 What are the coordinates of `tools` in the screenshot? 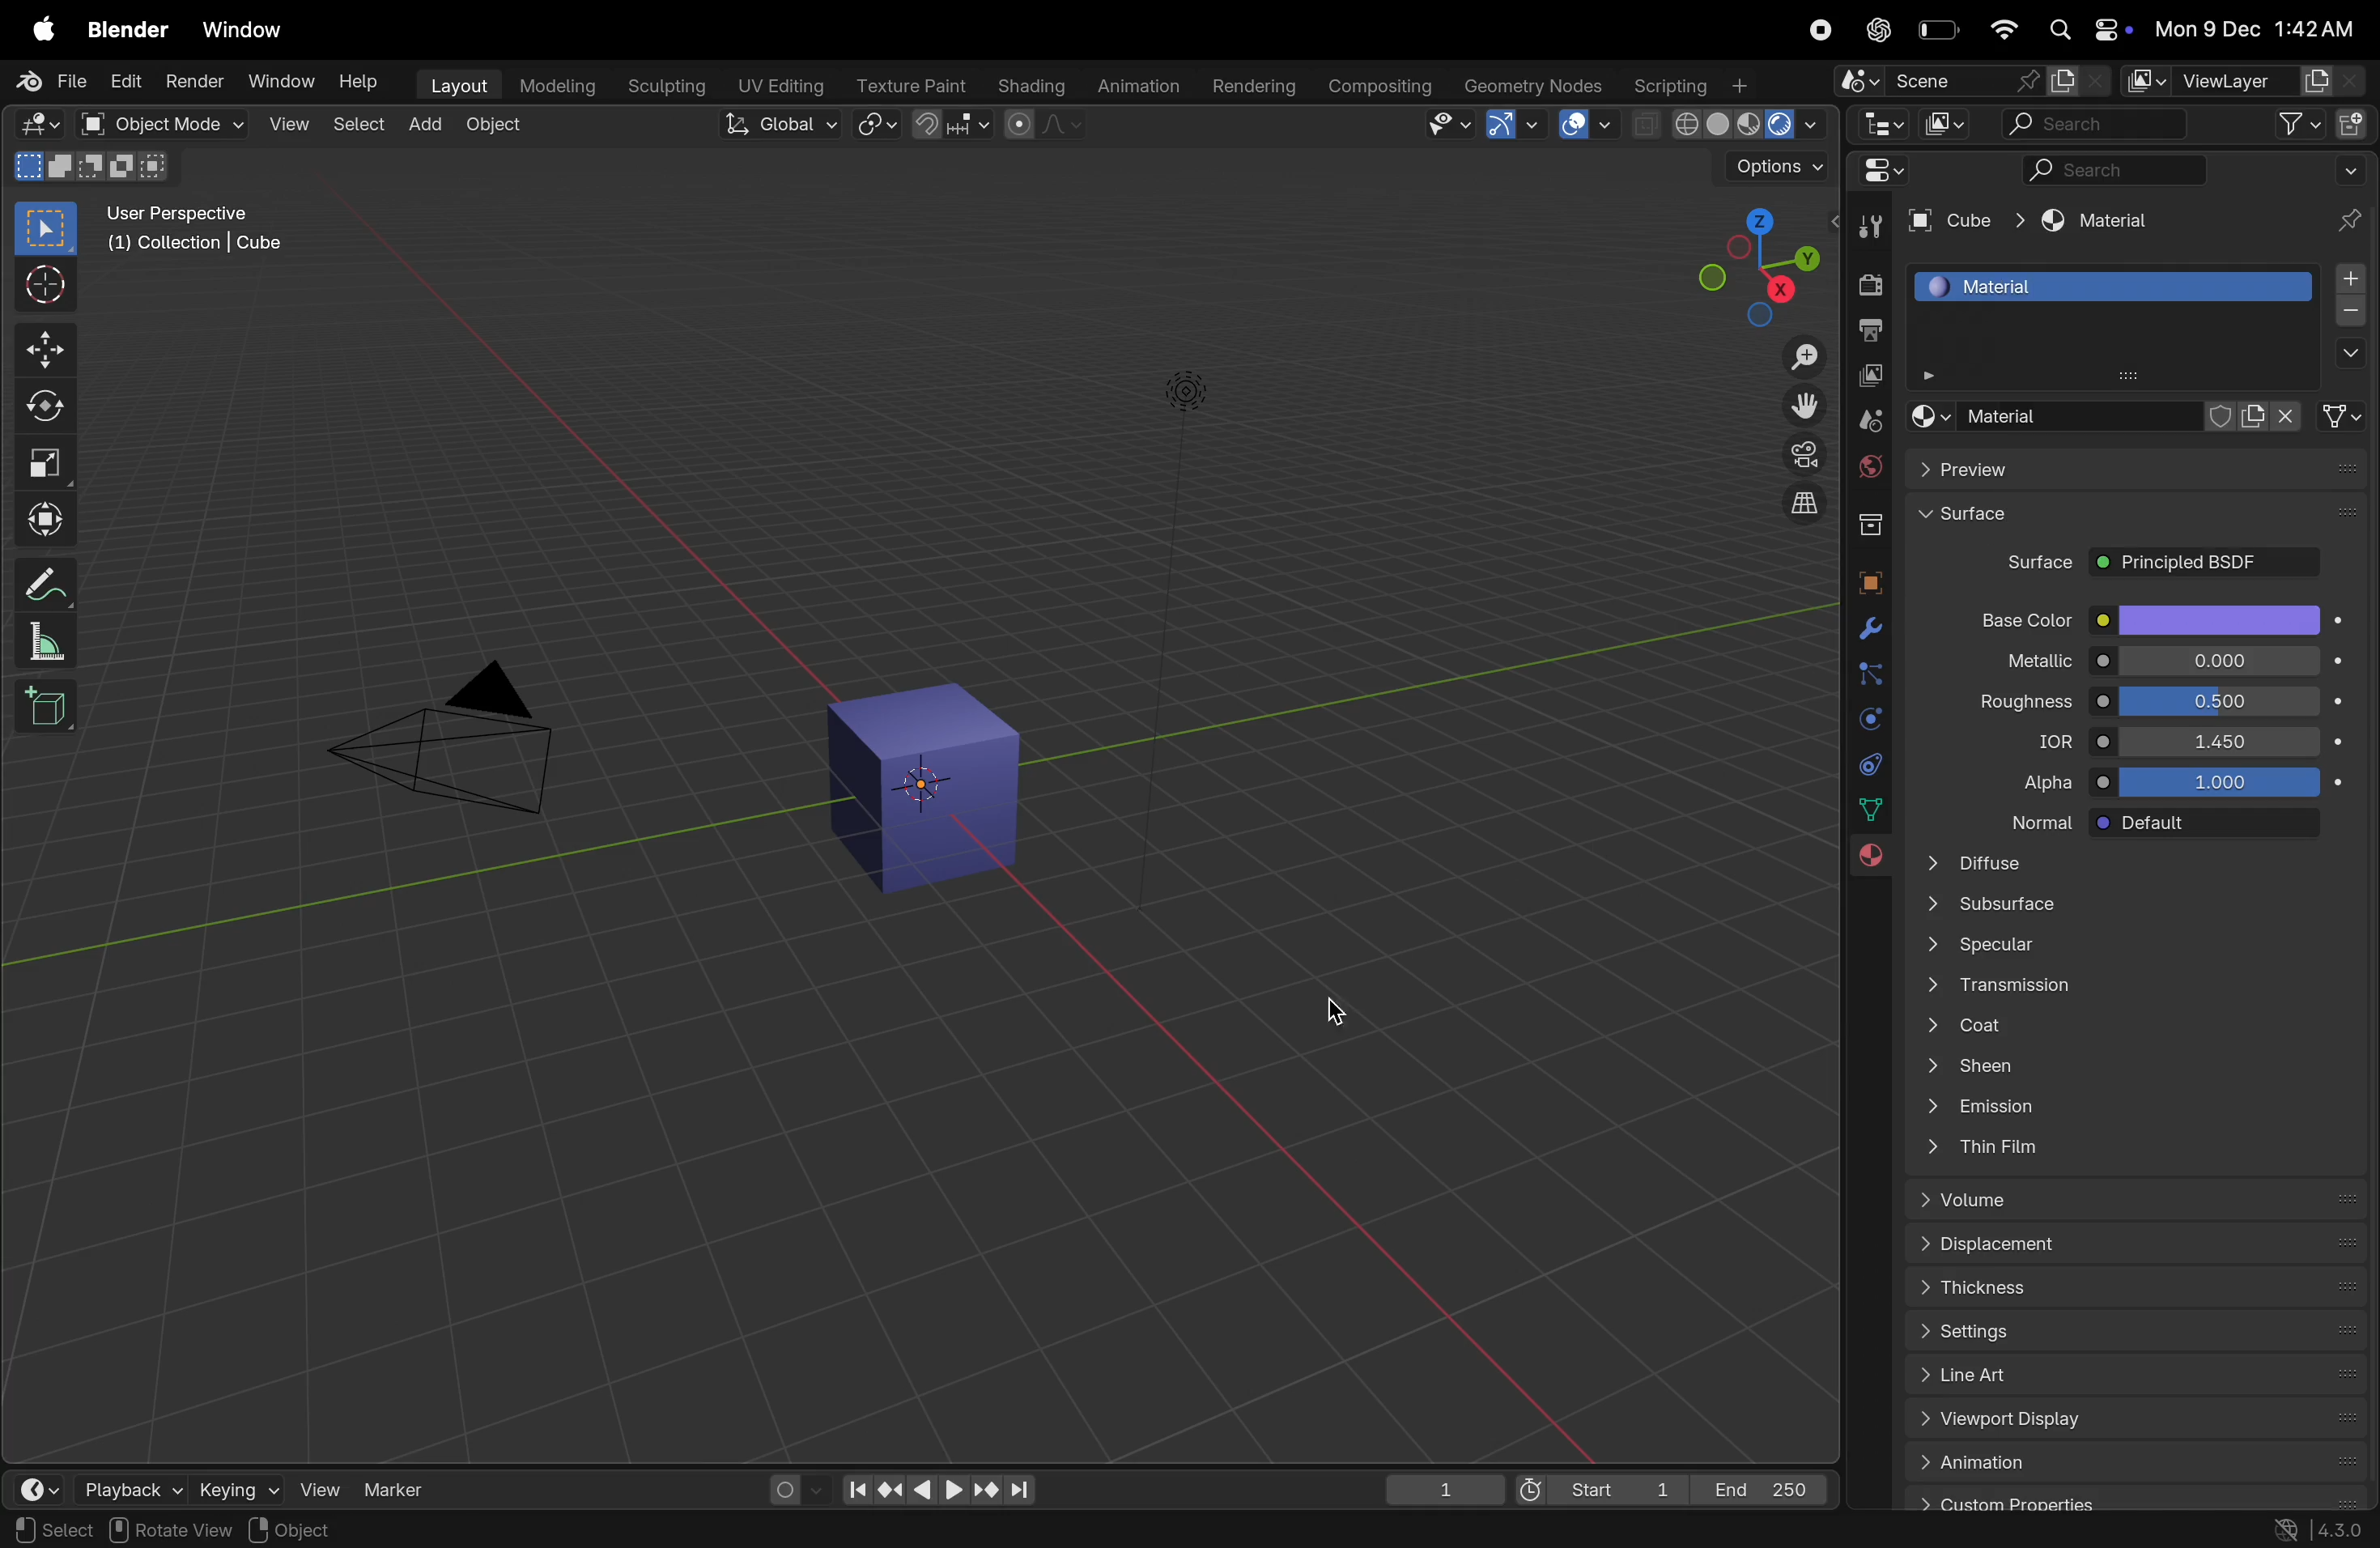 It's located at (1869, 224).